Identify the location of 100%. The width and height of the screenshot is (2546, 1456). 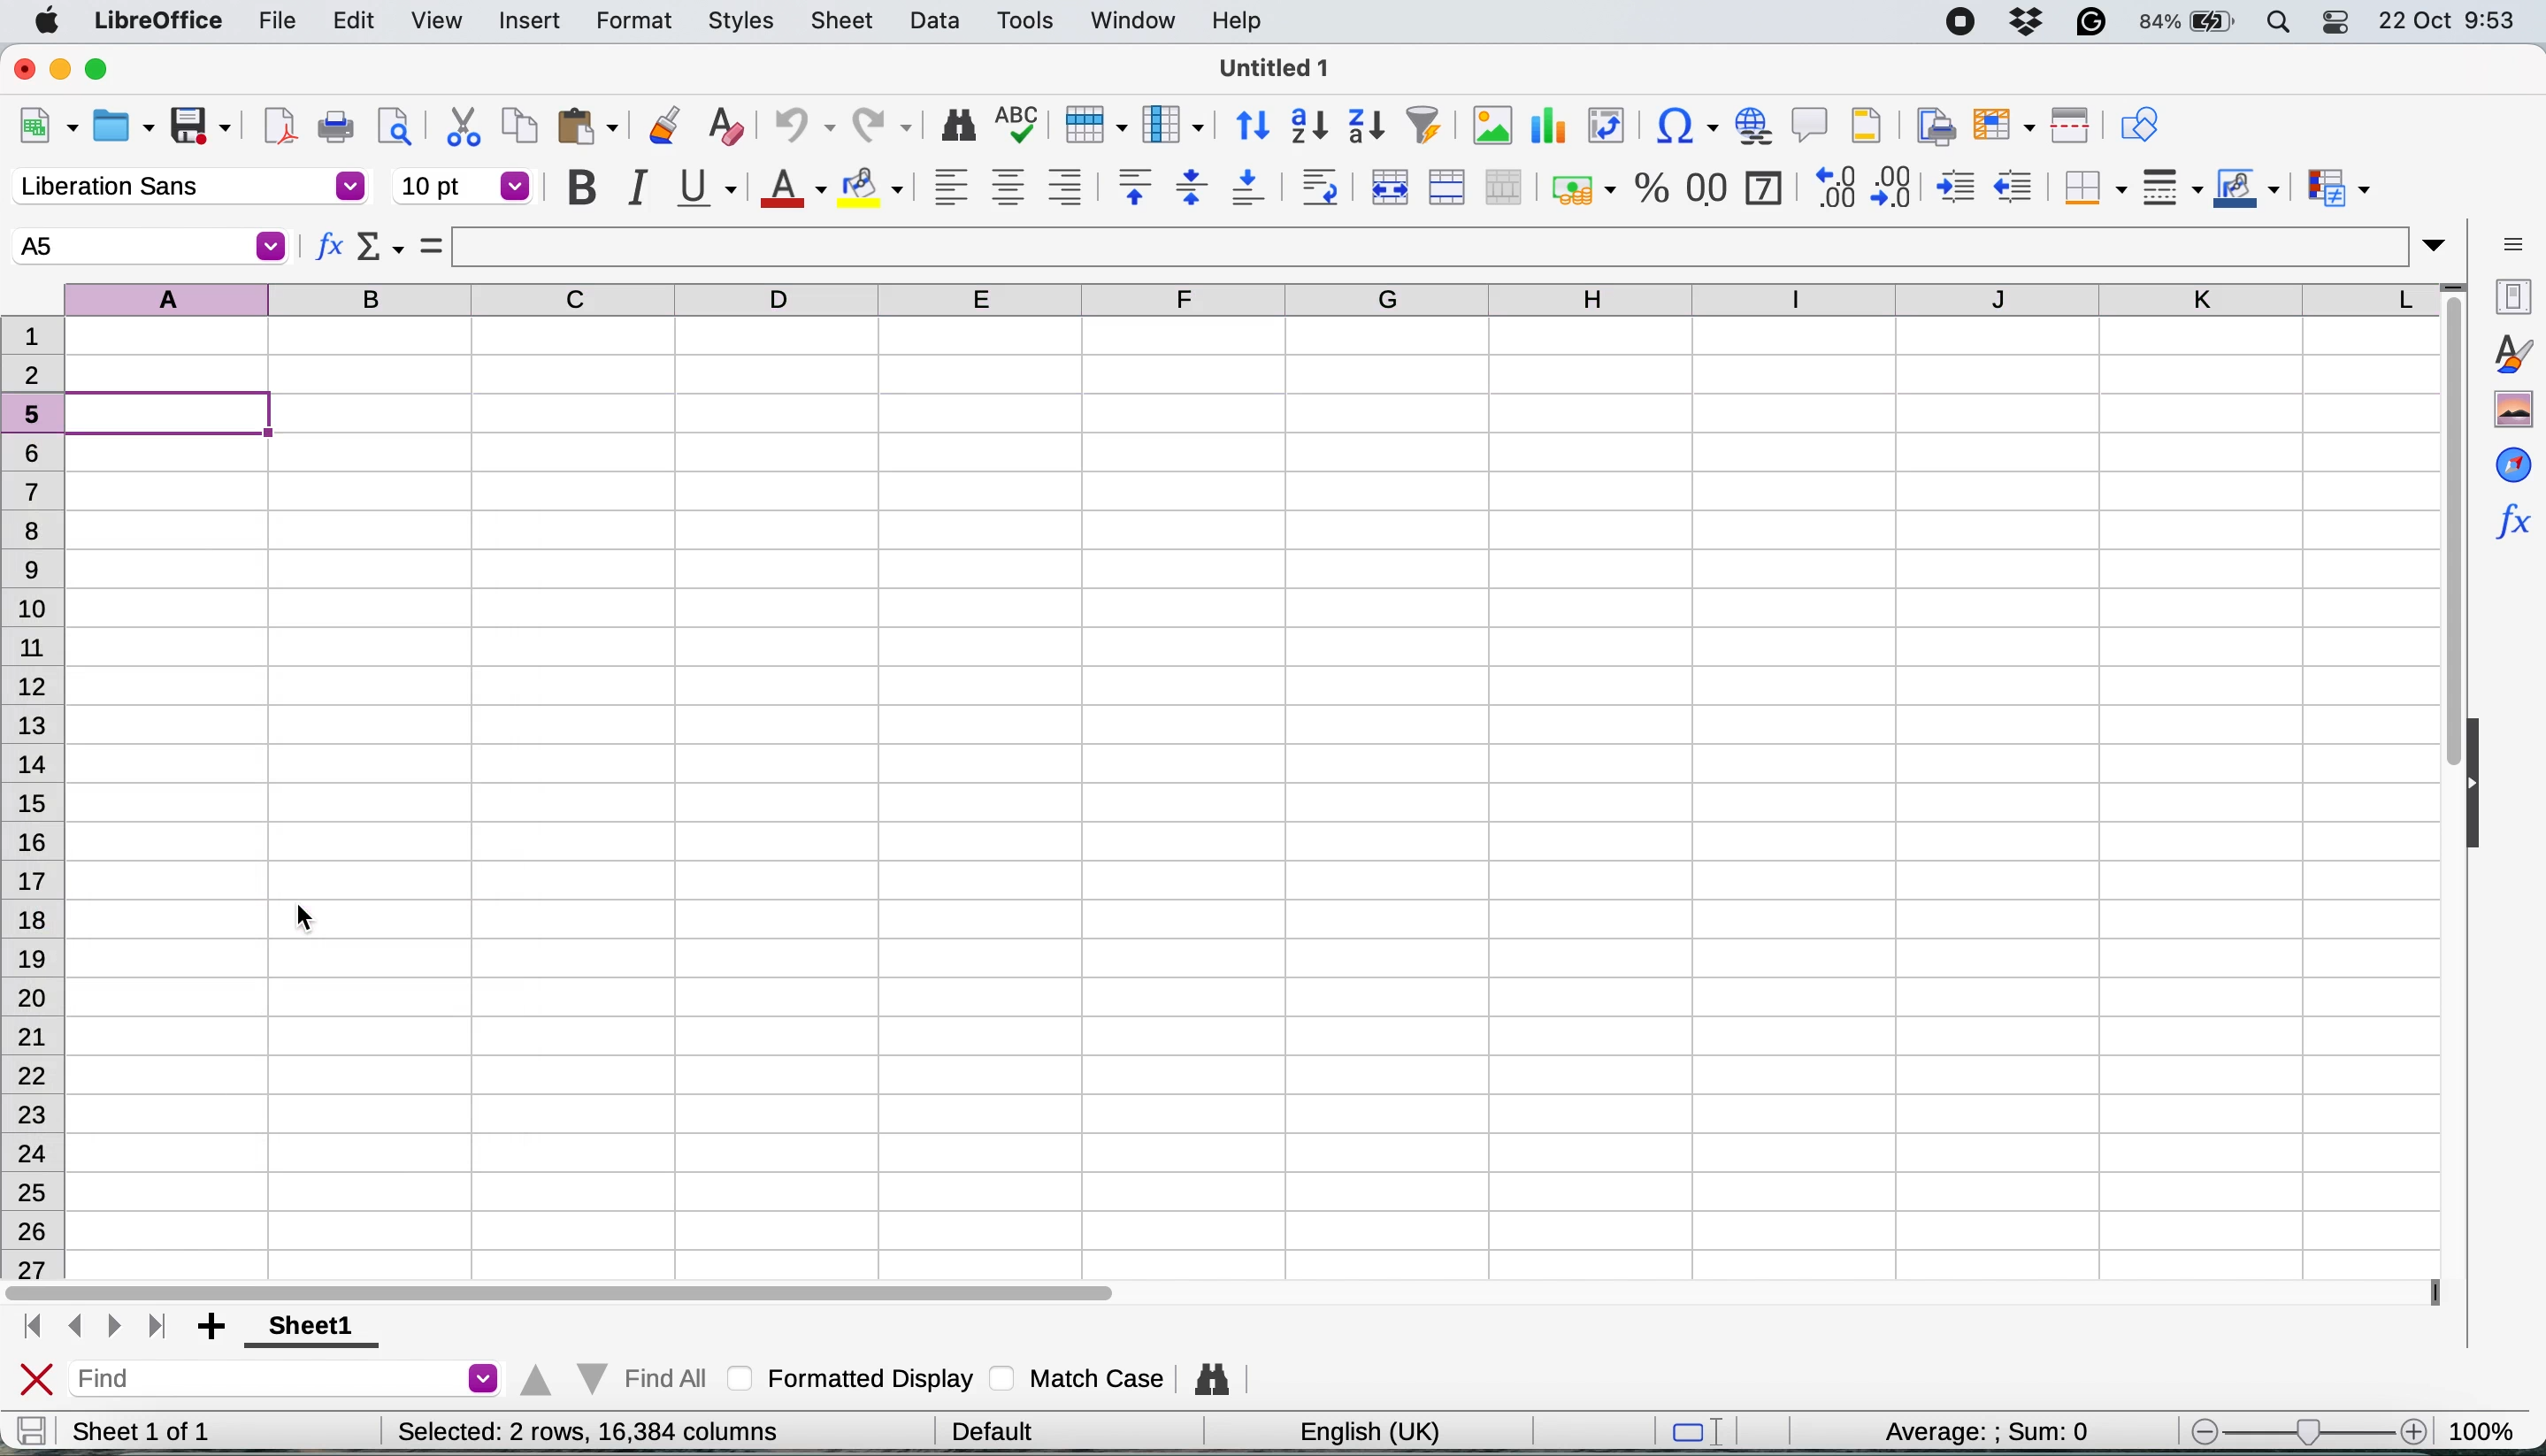
(2489, 1427).